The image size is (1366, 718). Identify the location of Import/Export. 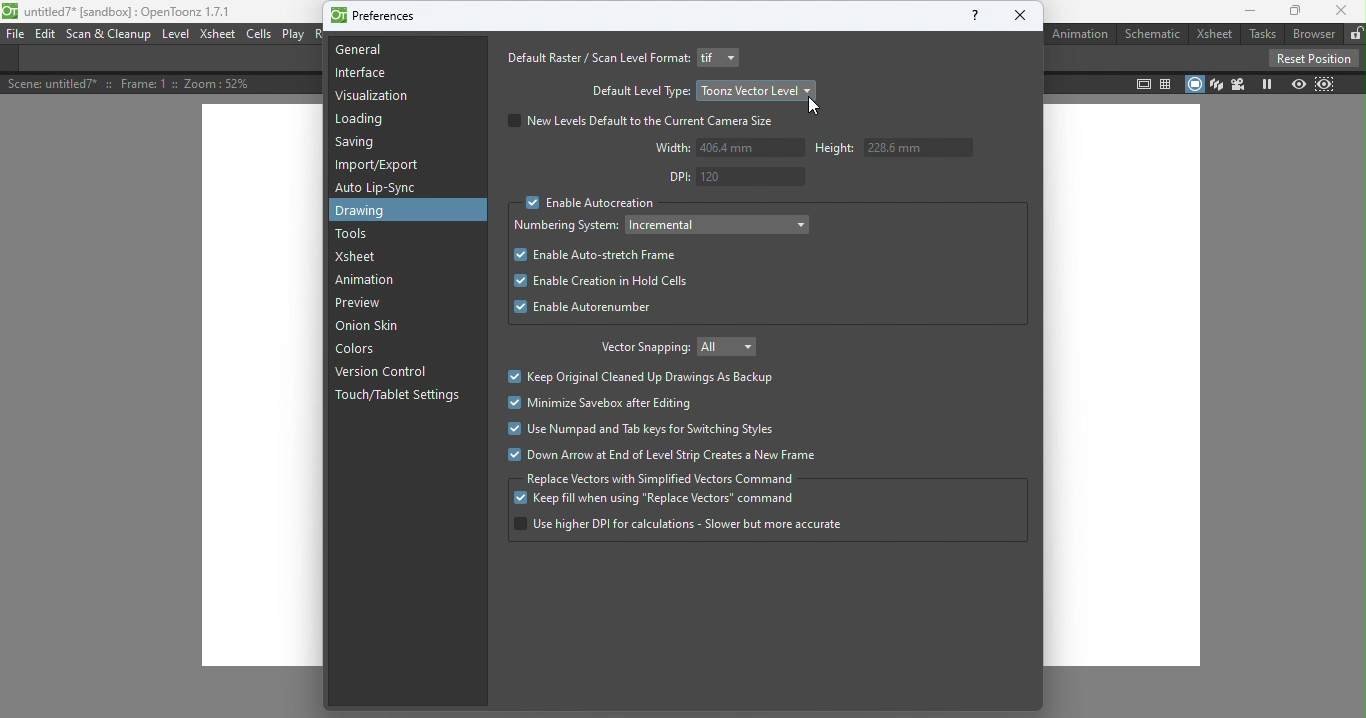
(381, 166).